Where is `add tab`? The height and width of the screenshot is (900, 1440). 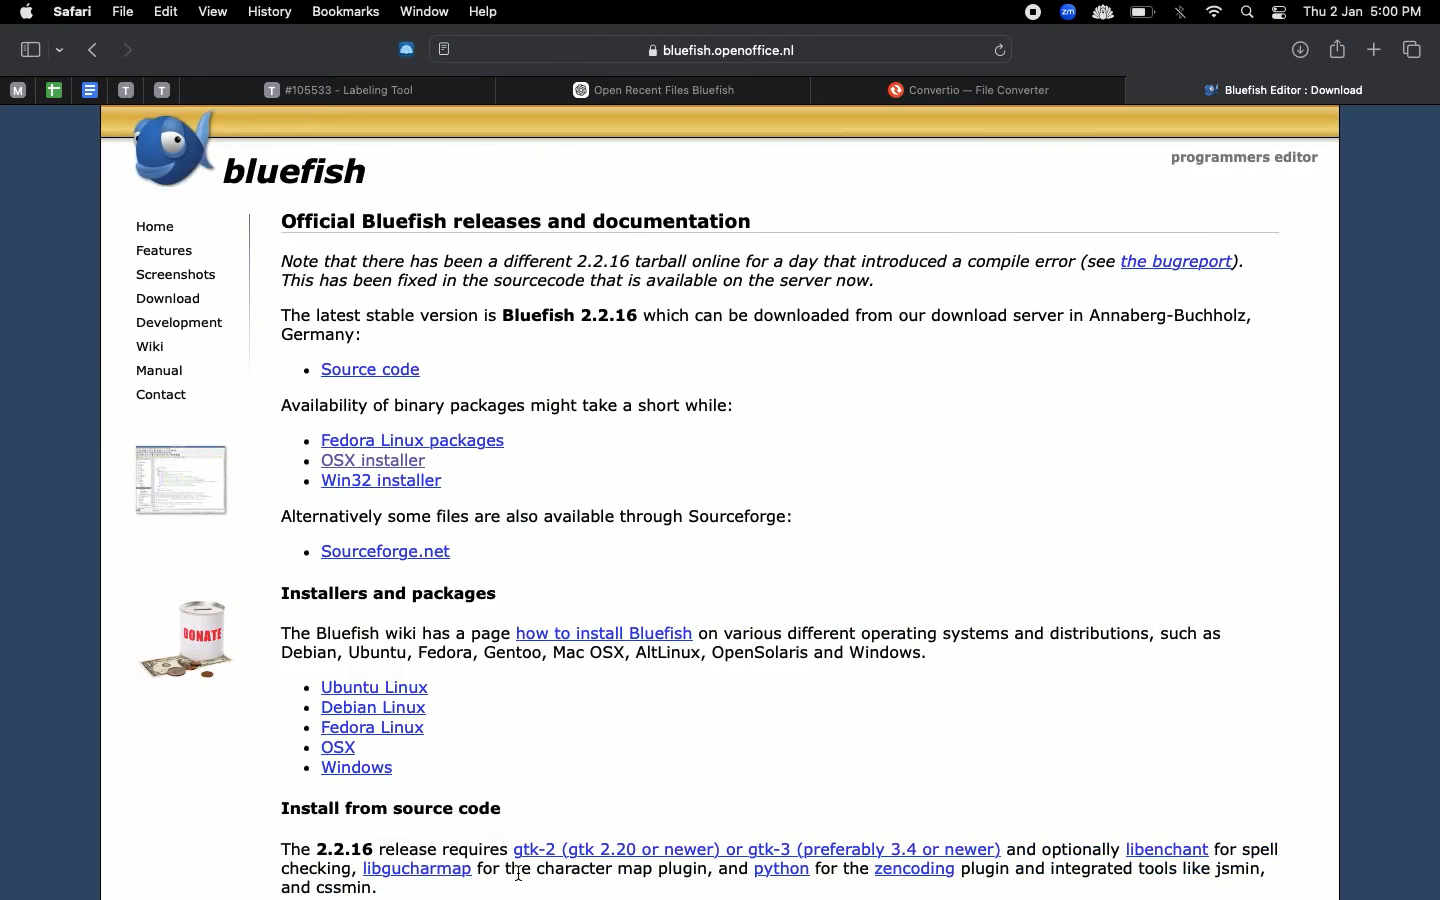
add tab is located at coordinates (1375, 49).